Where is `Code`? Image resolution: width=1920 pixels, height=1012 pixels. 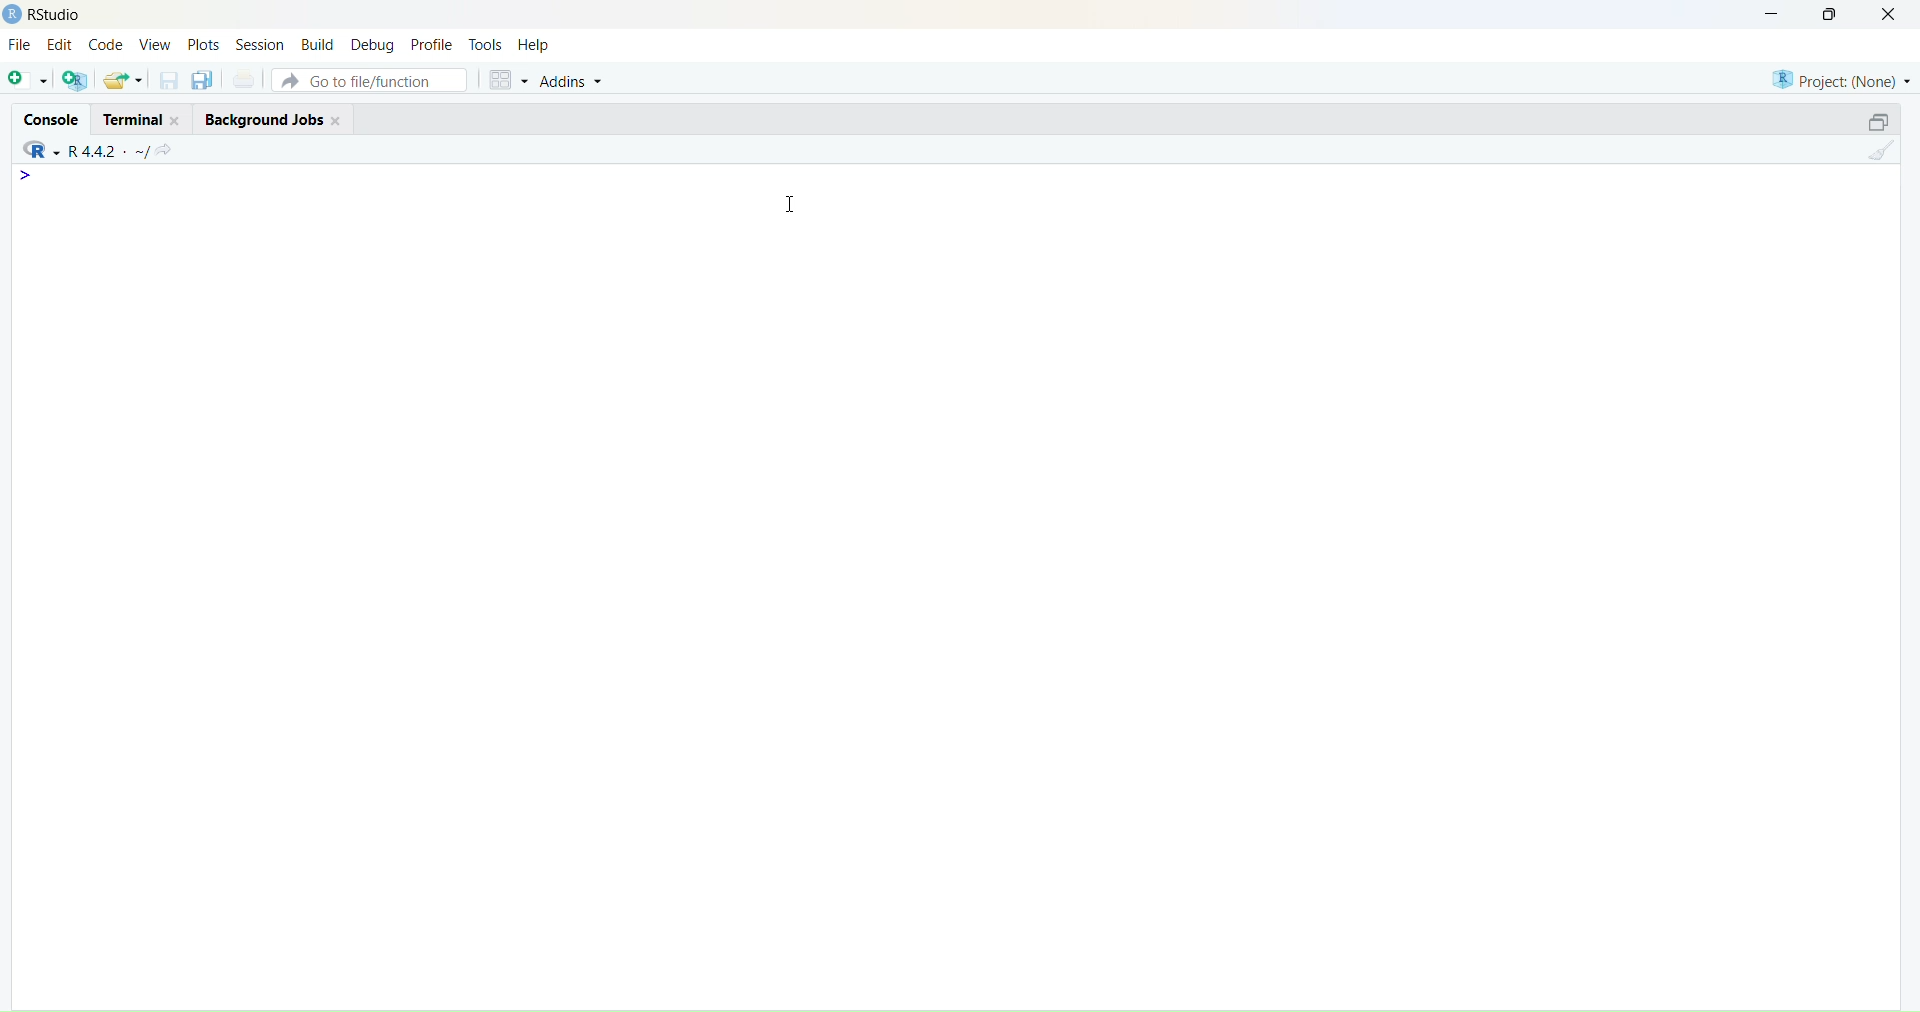
Code is located at coordinates (107, 46).